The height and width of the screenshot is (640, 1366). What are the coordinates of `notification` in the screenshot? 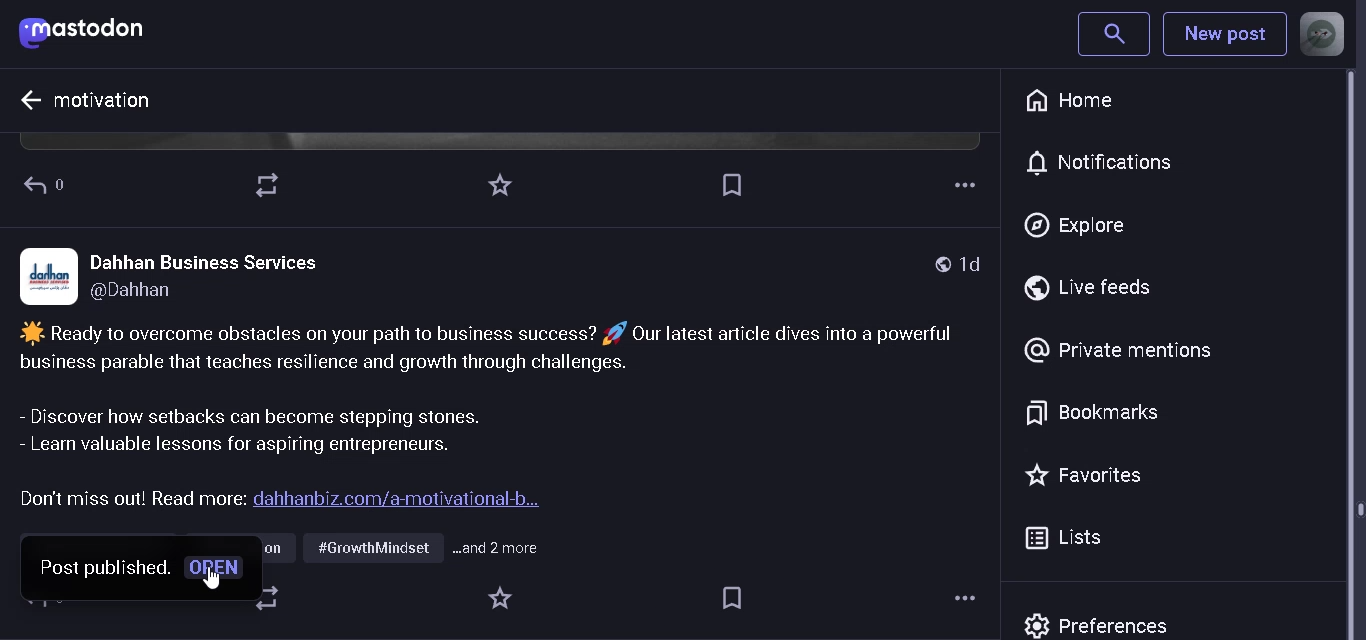 It's located at (1114, 162).